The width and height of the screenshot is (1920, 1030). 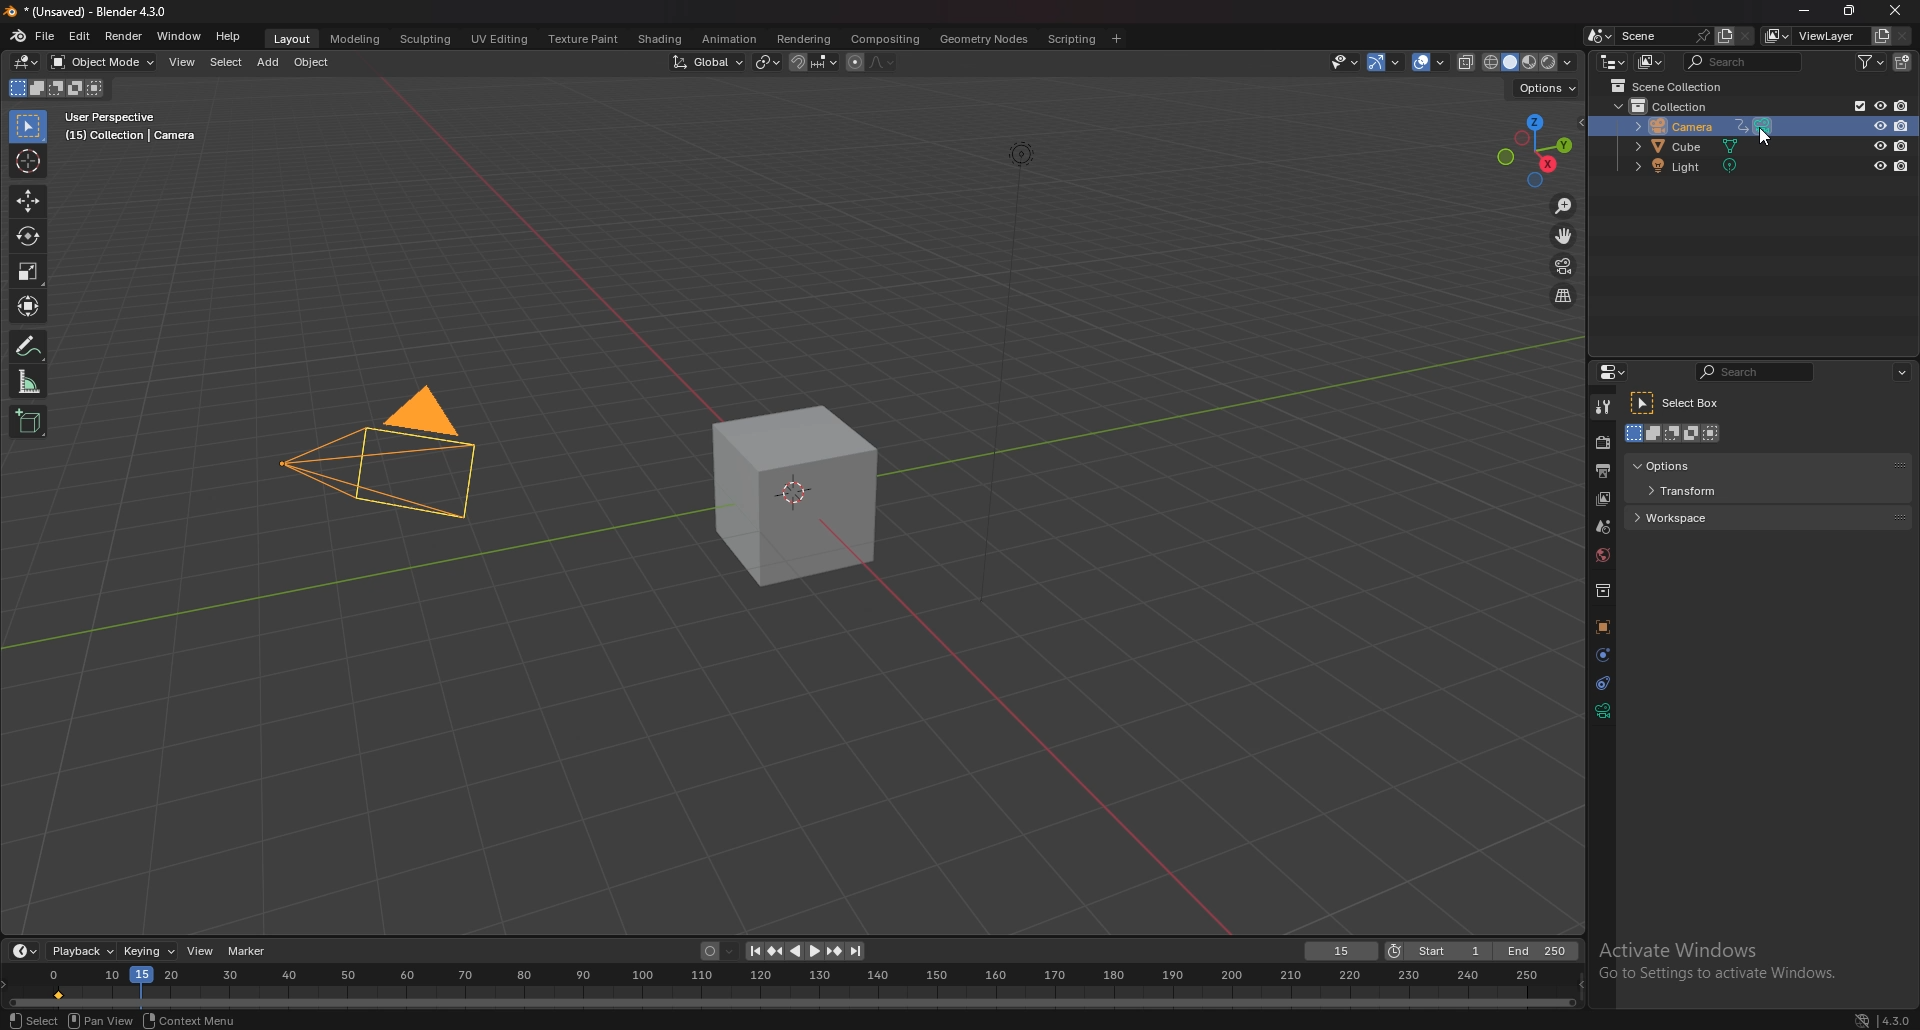 What do you see at coordinates (1649, 62) in the screenshot?
I see `display mode` at bounding box center [1649, 62].